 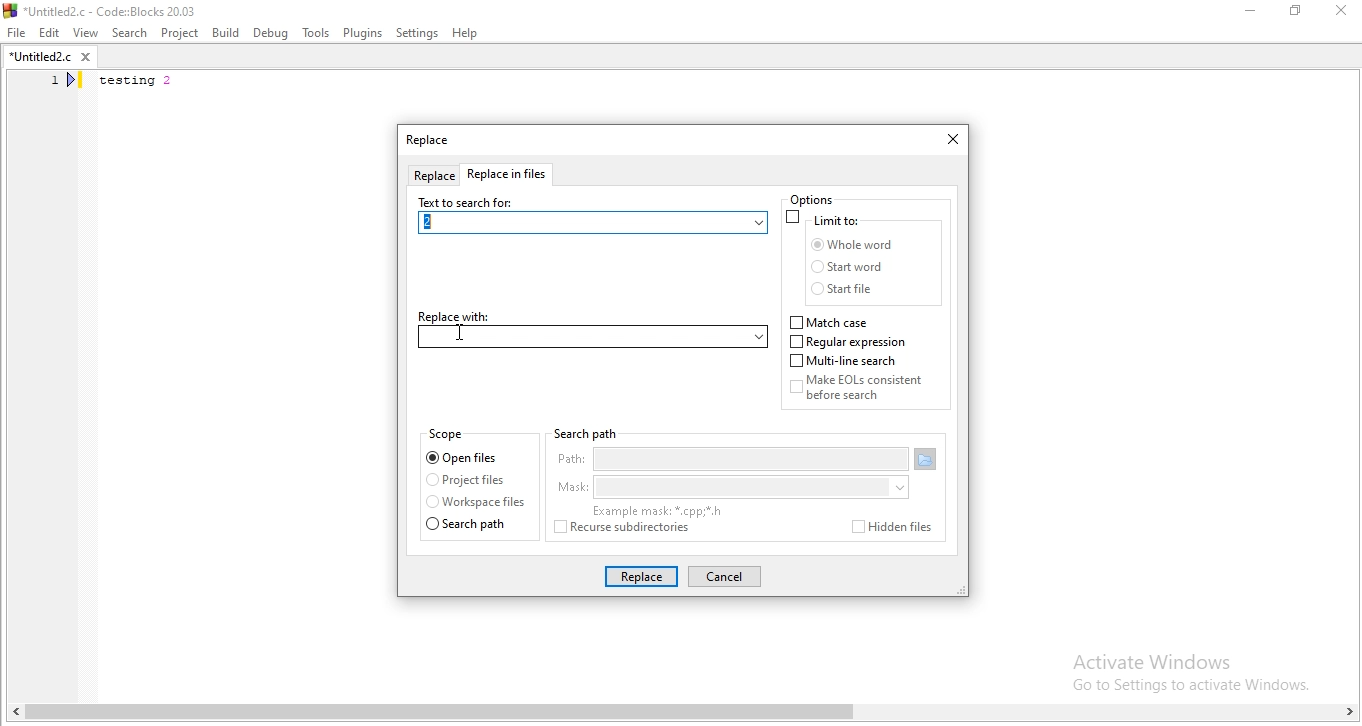 I want to click on Activate Windows. Go to settings to activate windows, so click(x=1178, y=669).